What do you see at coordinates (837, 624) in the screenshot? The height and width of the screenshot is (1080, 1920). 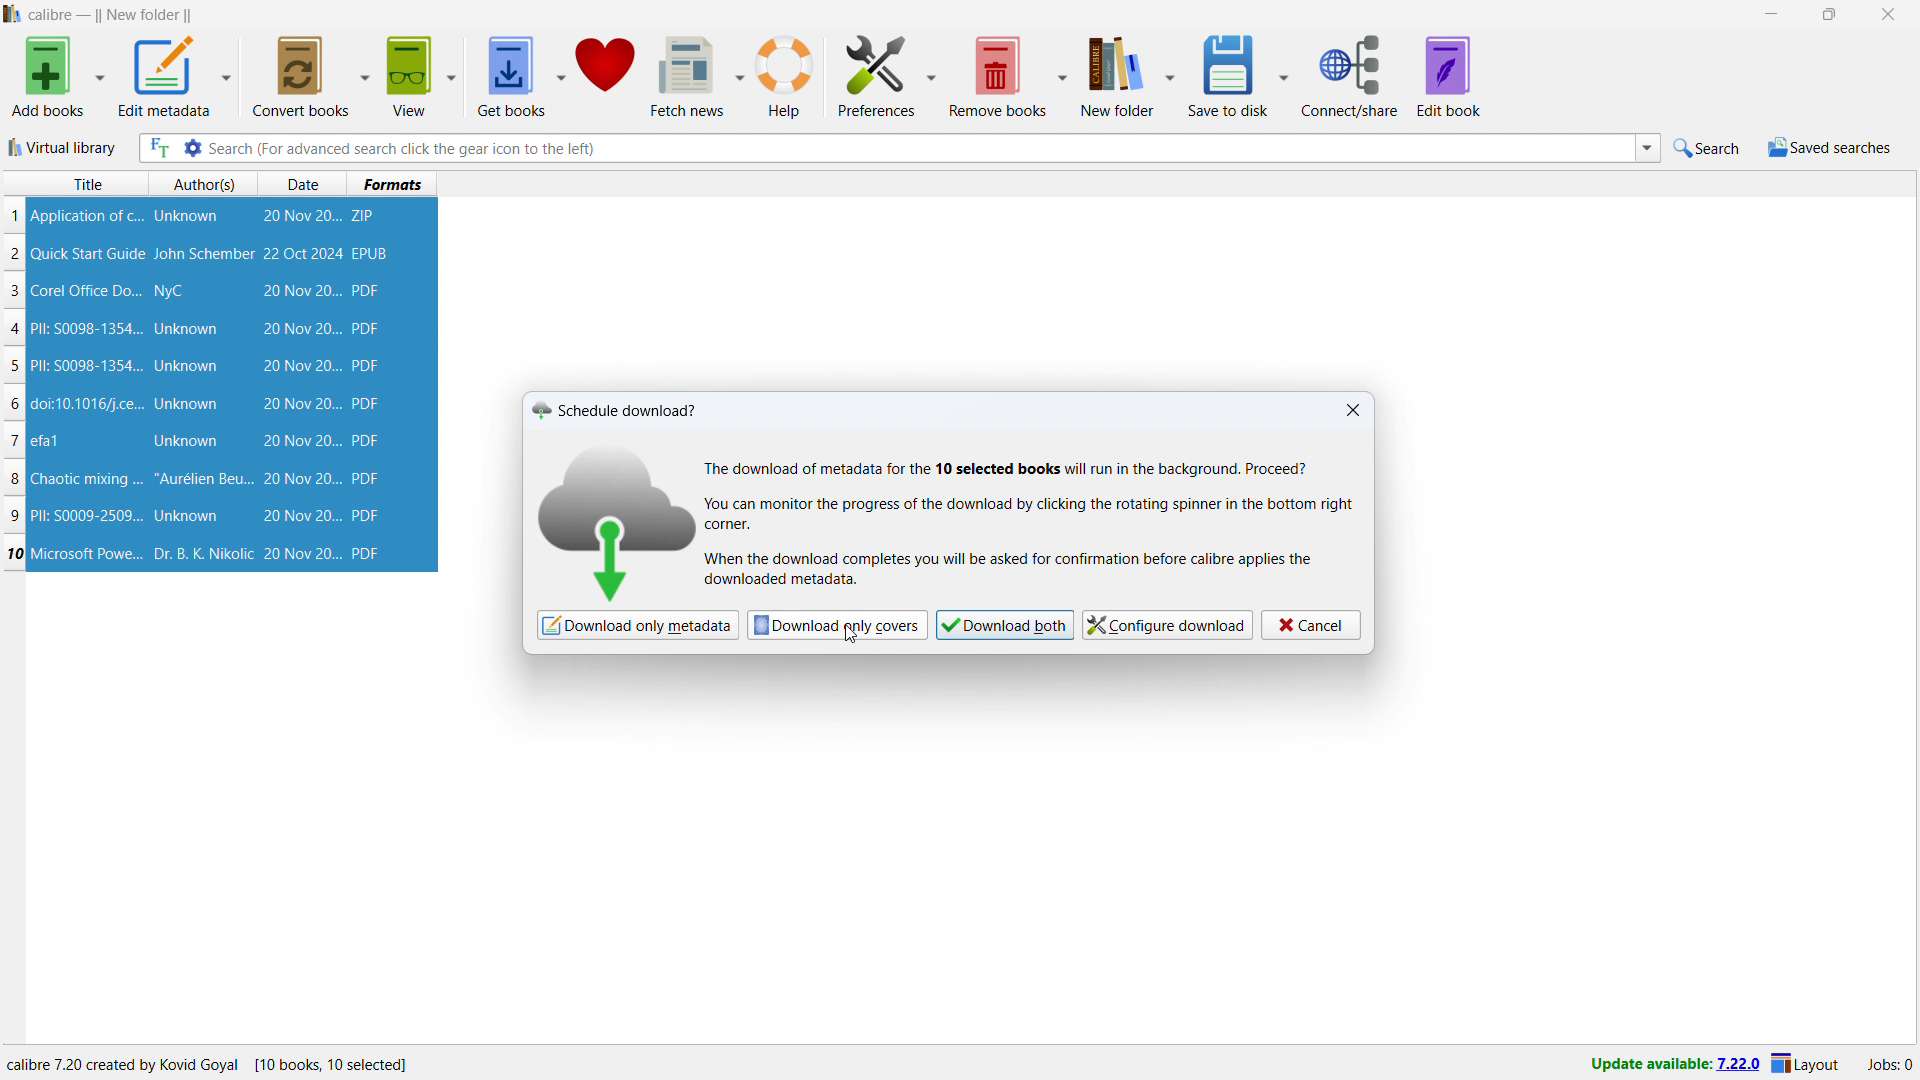 I see `download only covers` at bounding box center [837, 624].